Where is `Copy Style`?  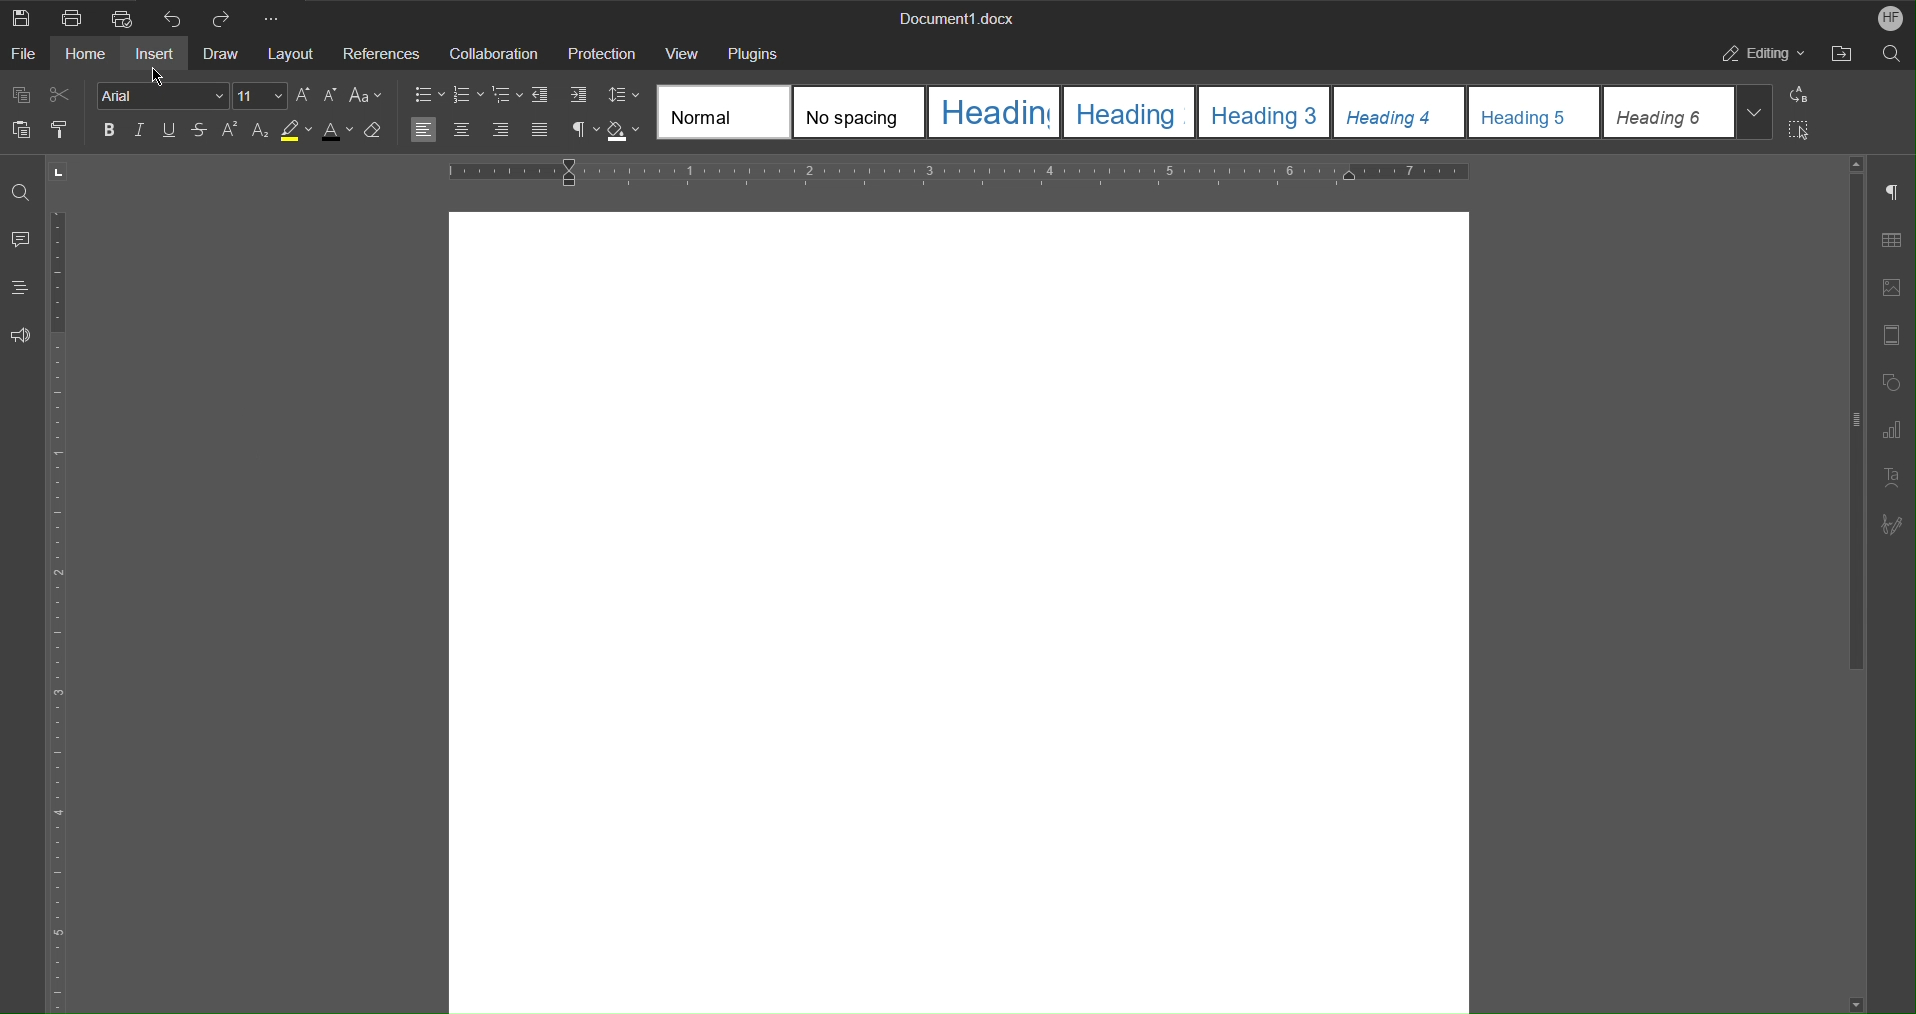 Copy Style is located at coordinates (61, 130).